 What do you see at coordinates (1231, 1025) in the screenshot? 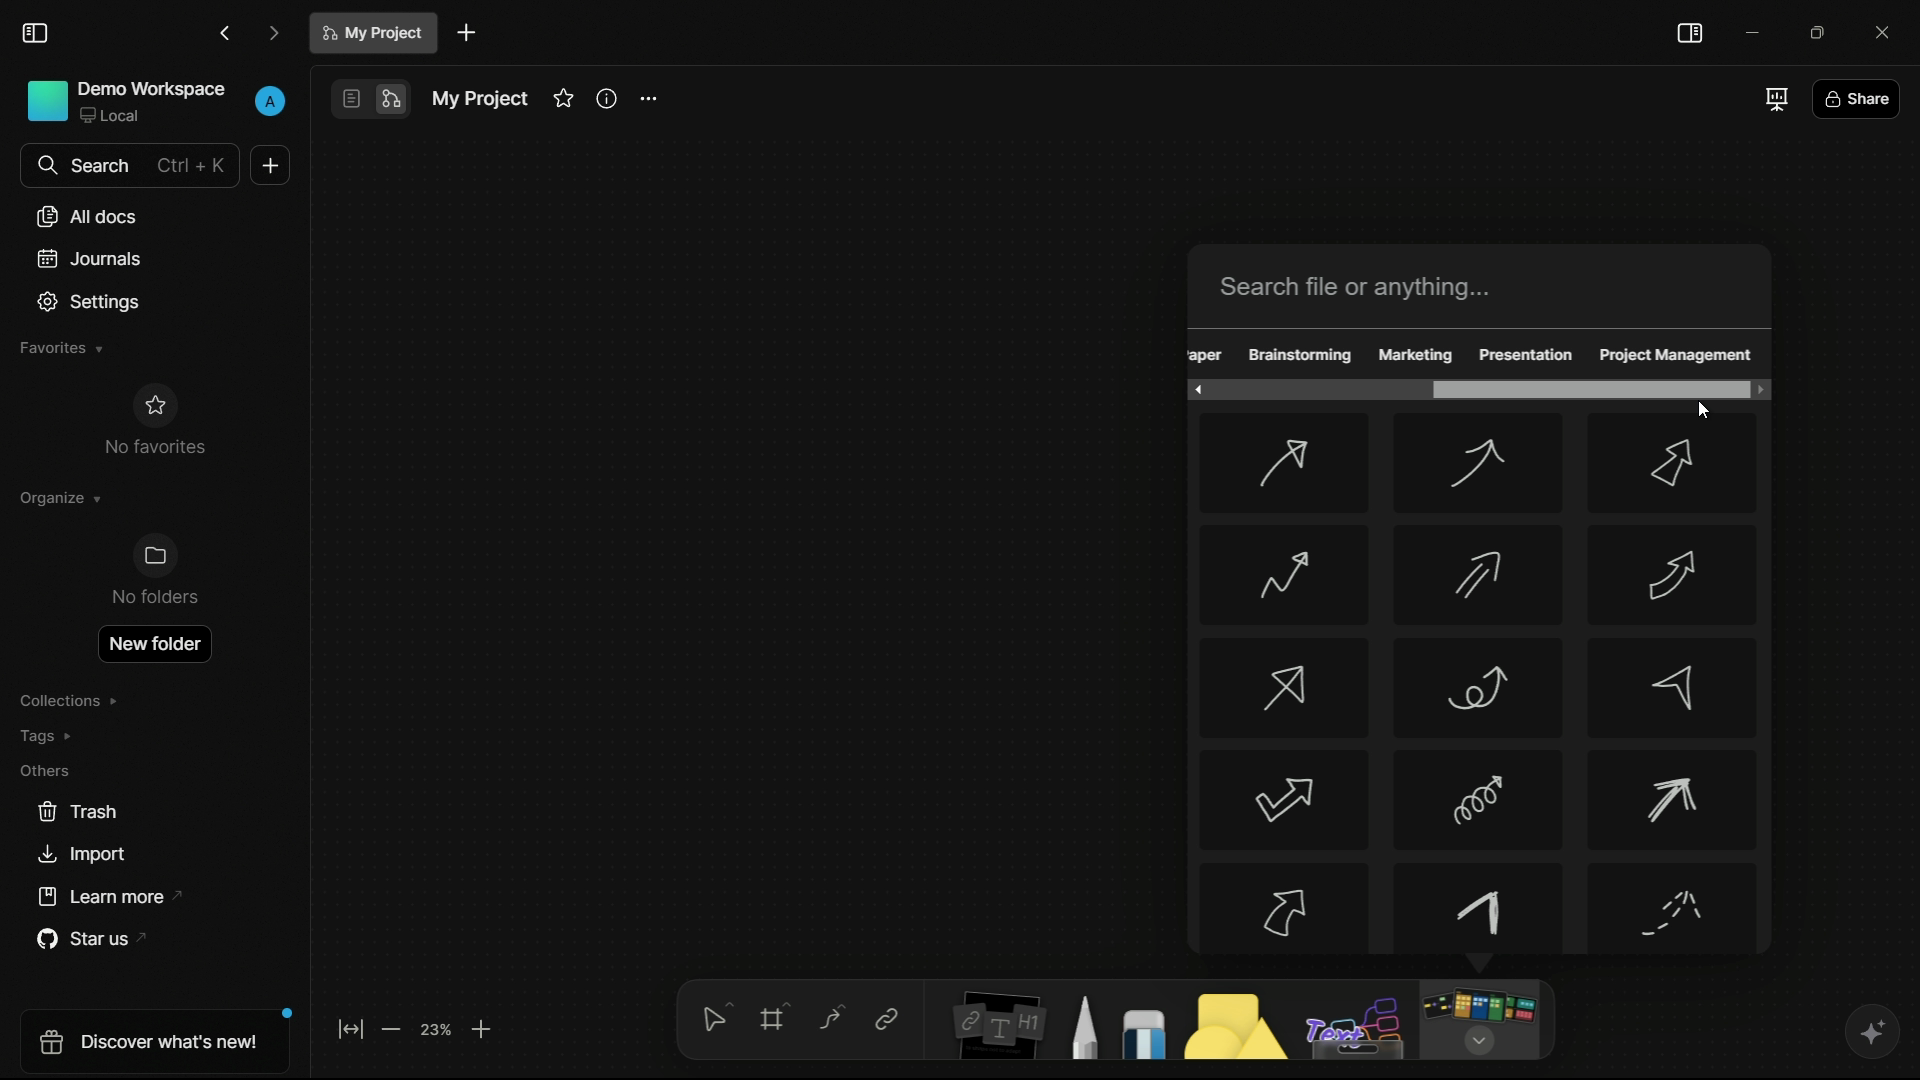
I see `shapes` at bounding box center [1231, 1025].